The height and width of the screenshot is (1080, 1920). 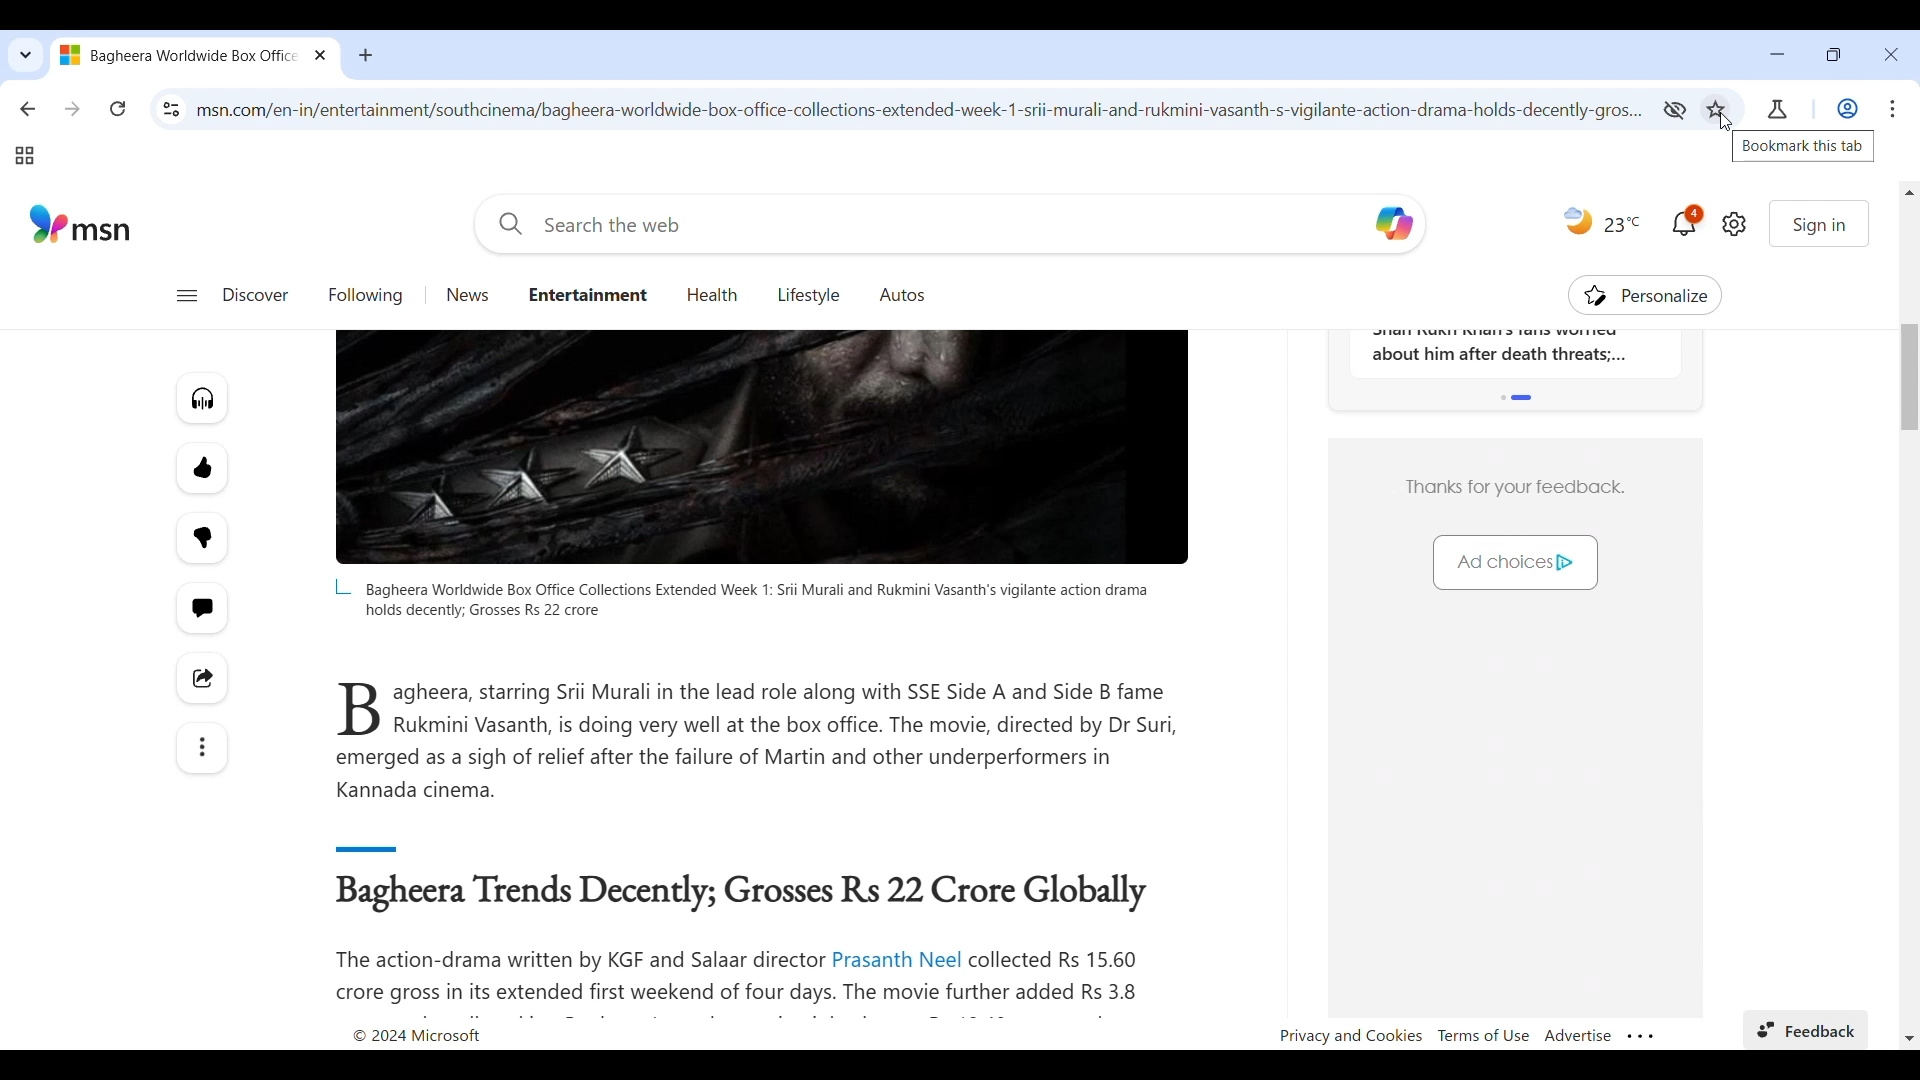 I want to click on Quick slide to top, so click(x=1910, y=192).